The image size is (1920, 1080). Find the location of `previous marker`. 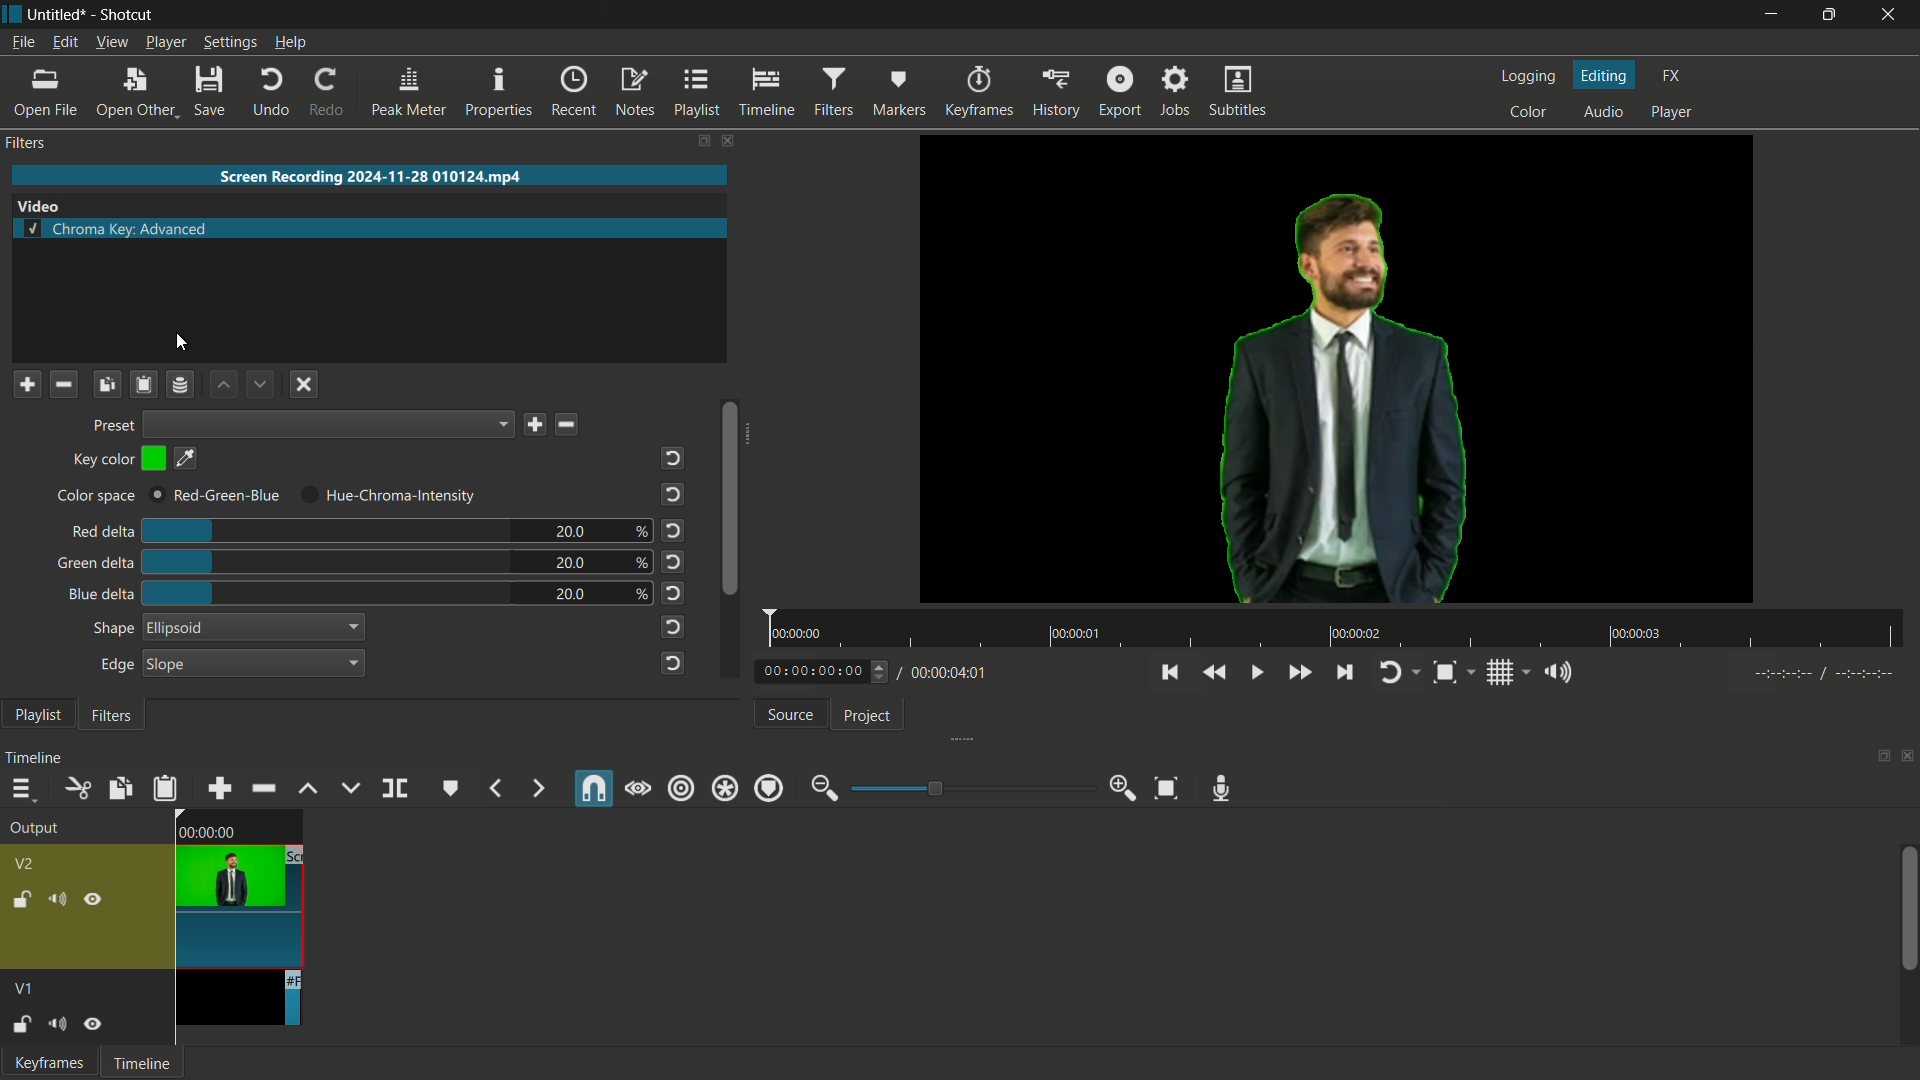

previous marker is located at coordinates (495, 789).